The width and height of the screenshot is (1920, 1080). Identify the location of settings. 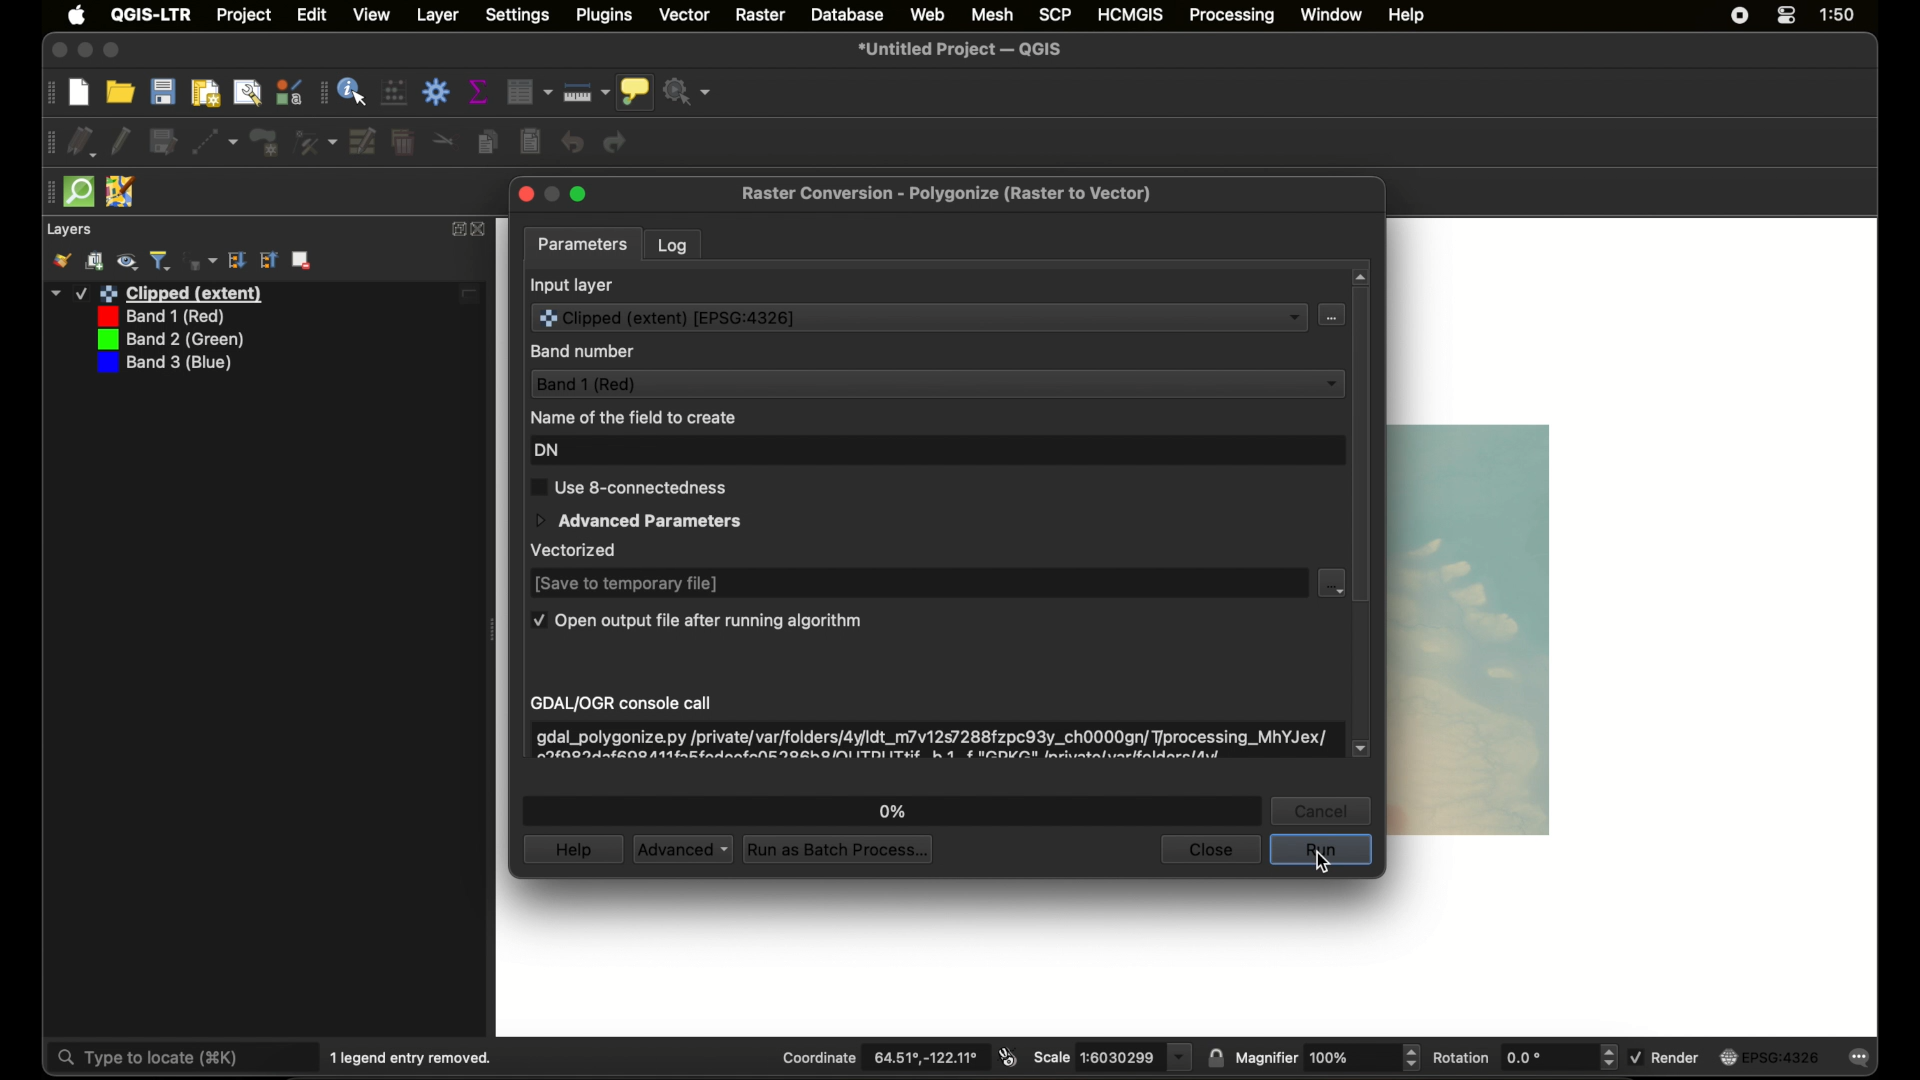
(518, 16).